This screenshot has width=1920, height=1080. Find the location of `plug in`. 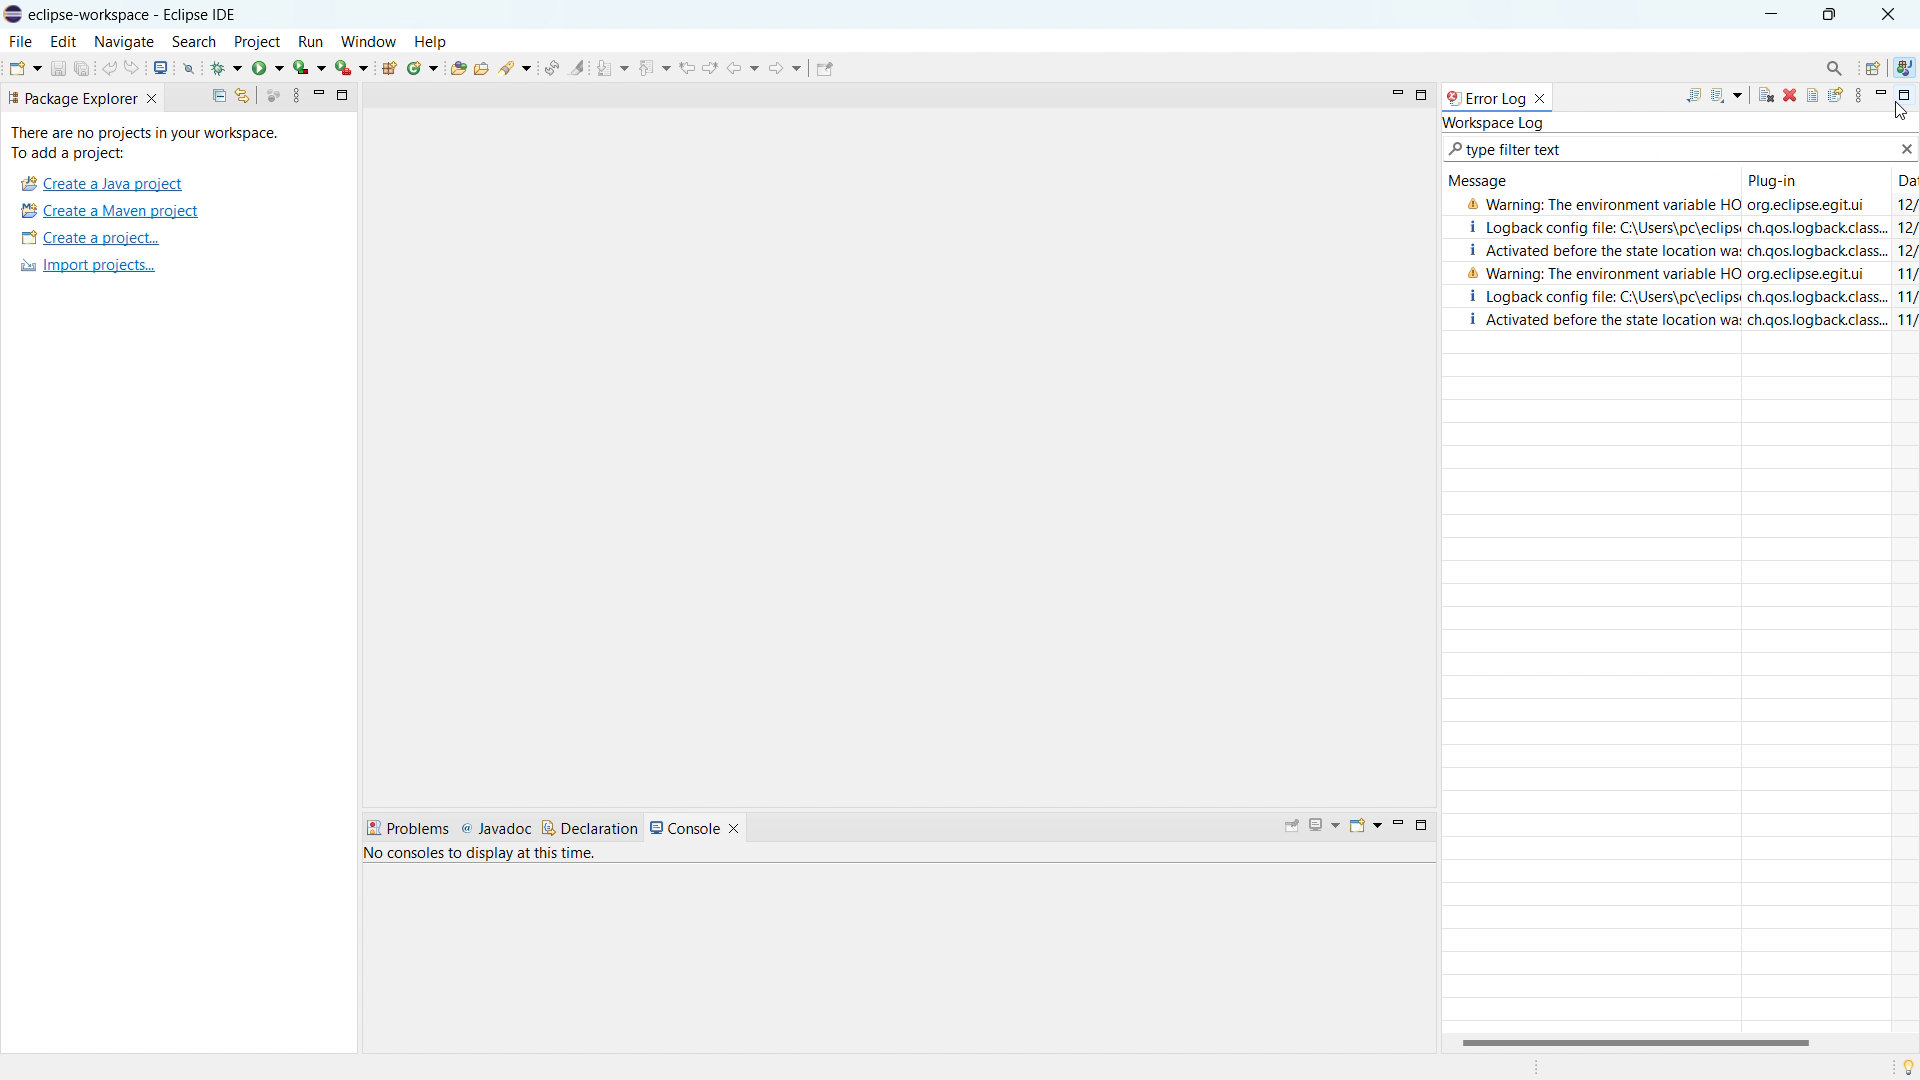

plug in is located at coordinates (1784, 179).